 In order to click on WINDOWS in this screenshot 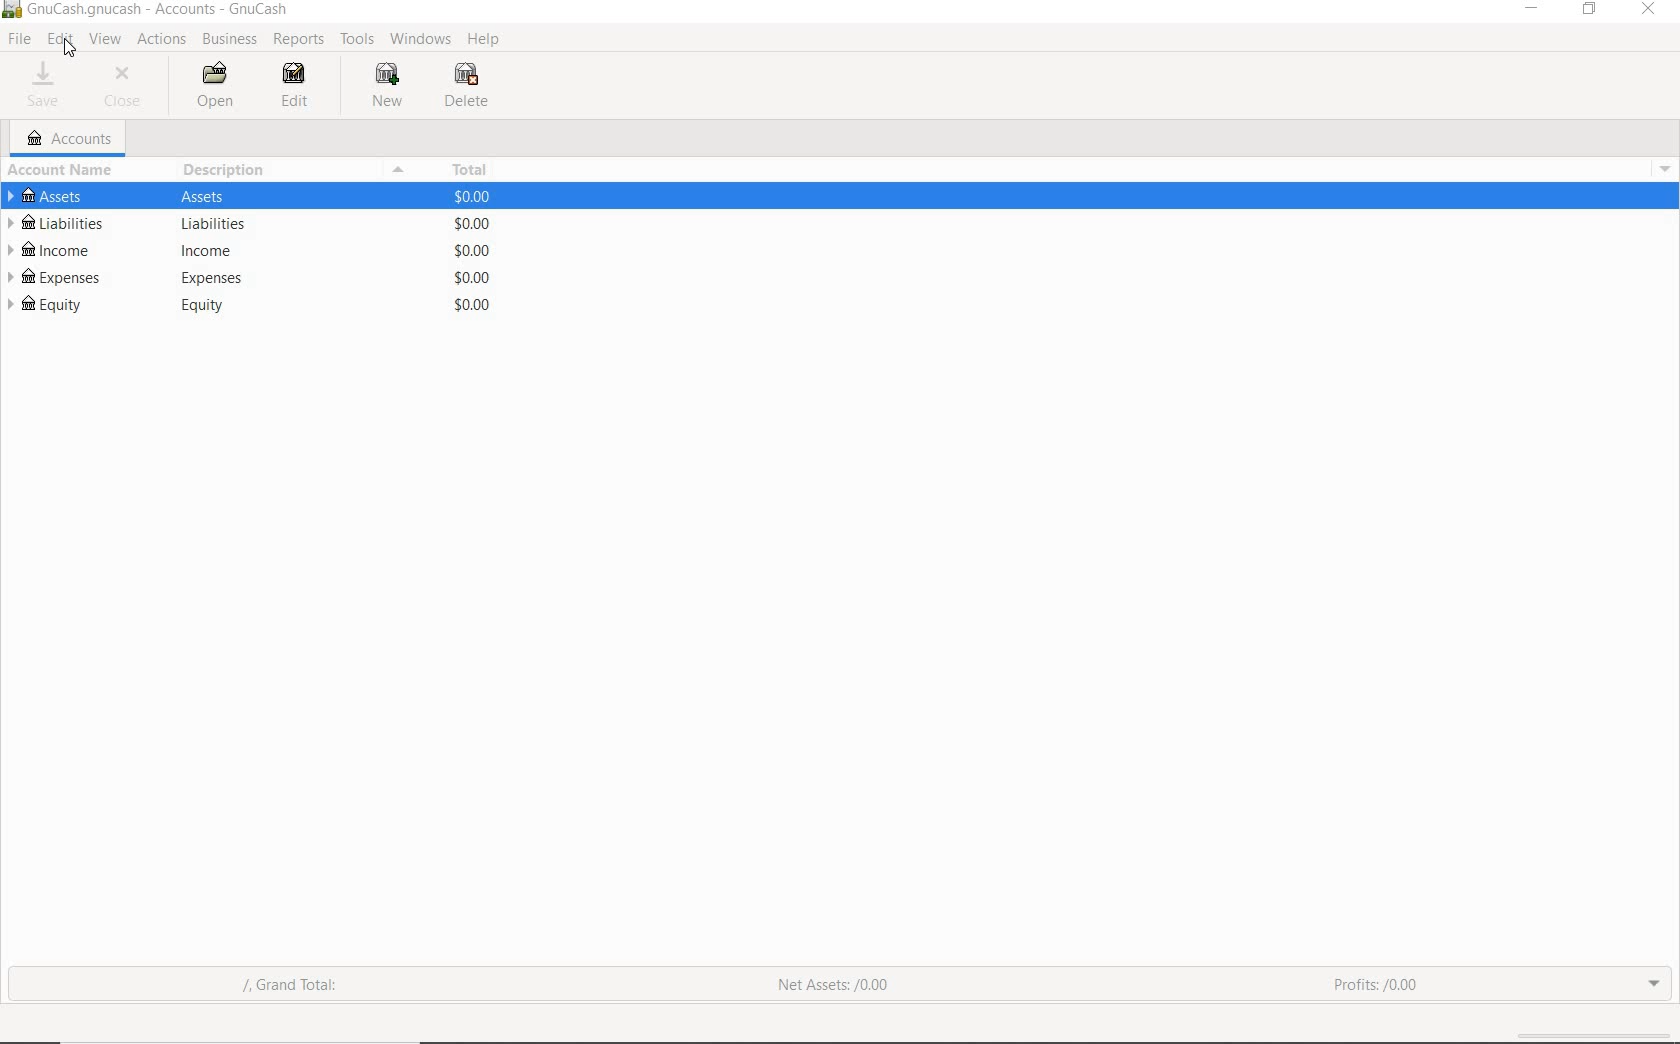, I will do `click(417, 38)`.